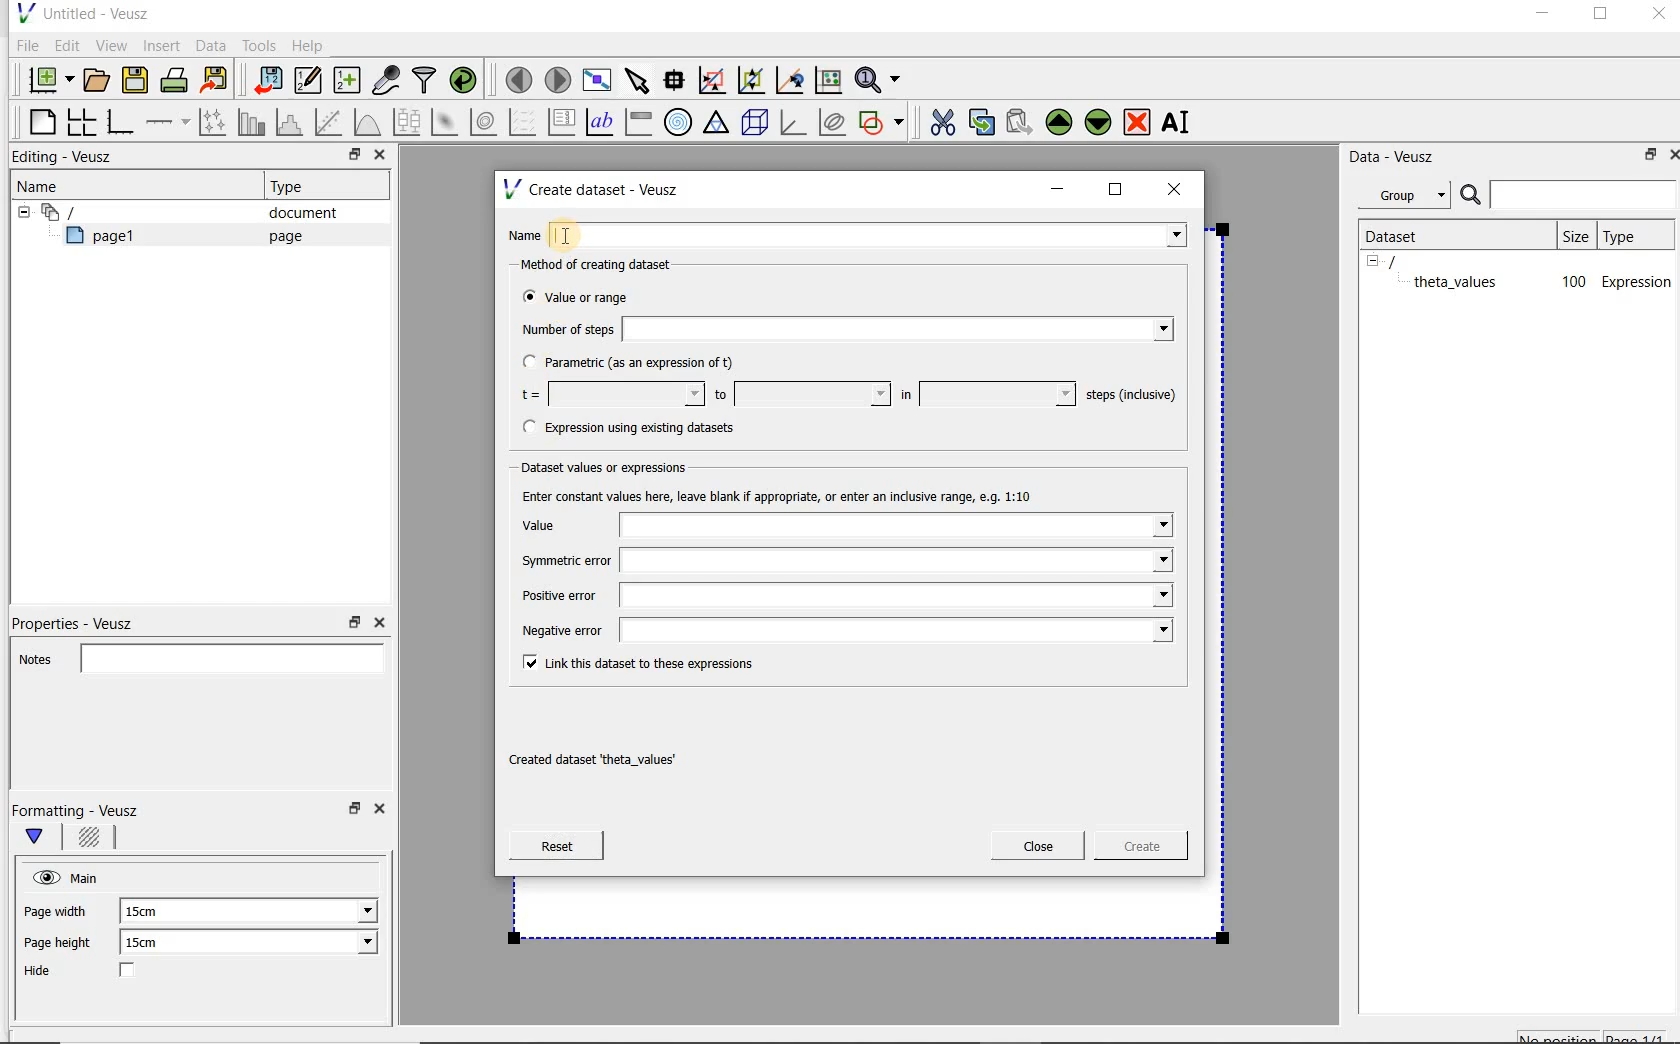  Describe the element at coordinates (1099, 121) in the screenshot. I see `Move the selected widget down` at that location.